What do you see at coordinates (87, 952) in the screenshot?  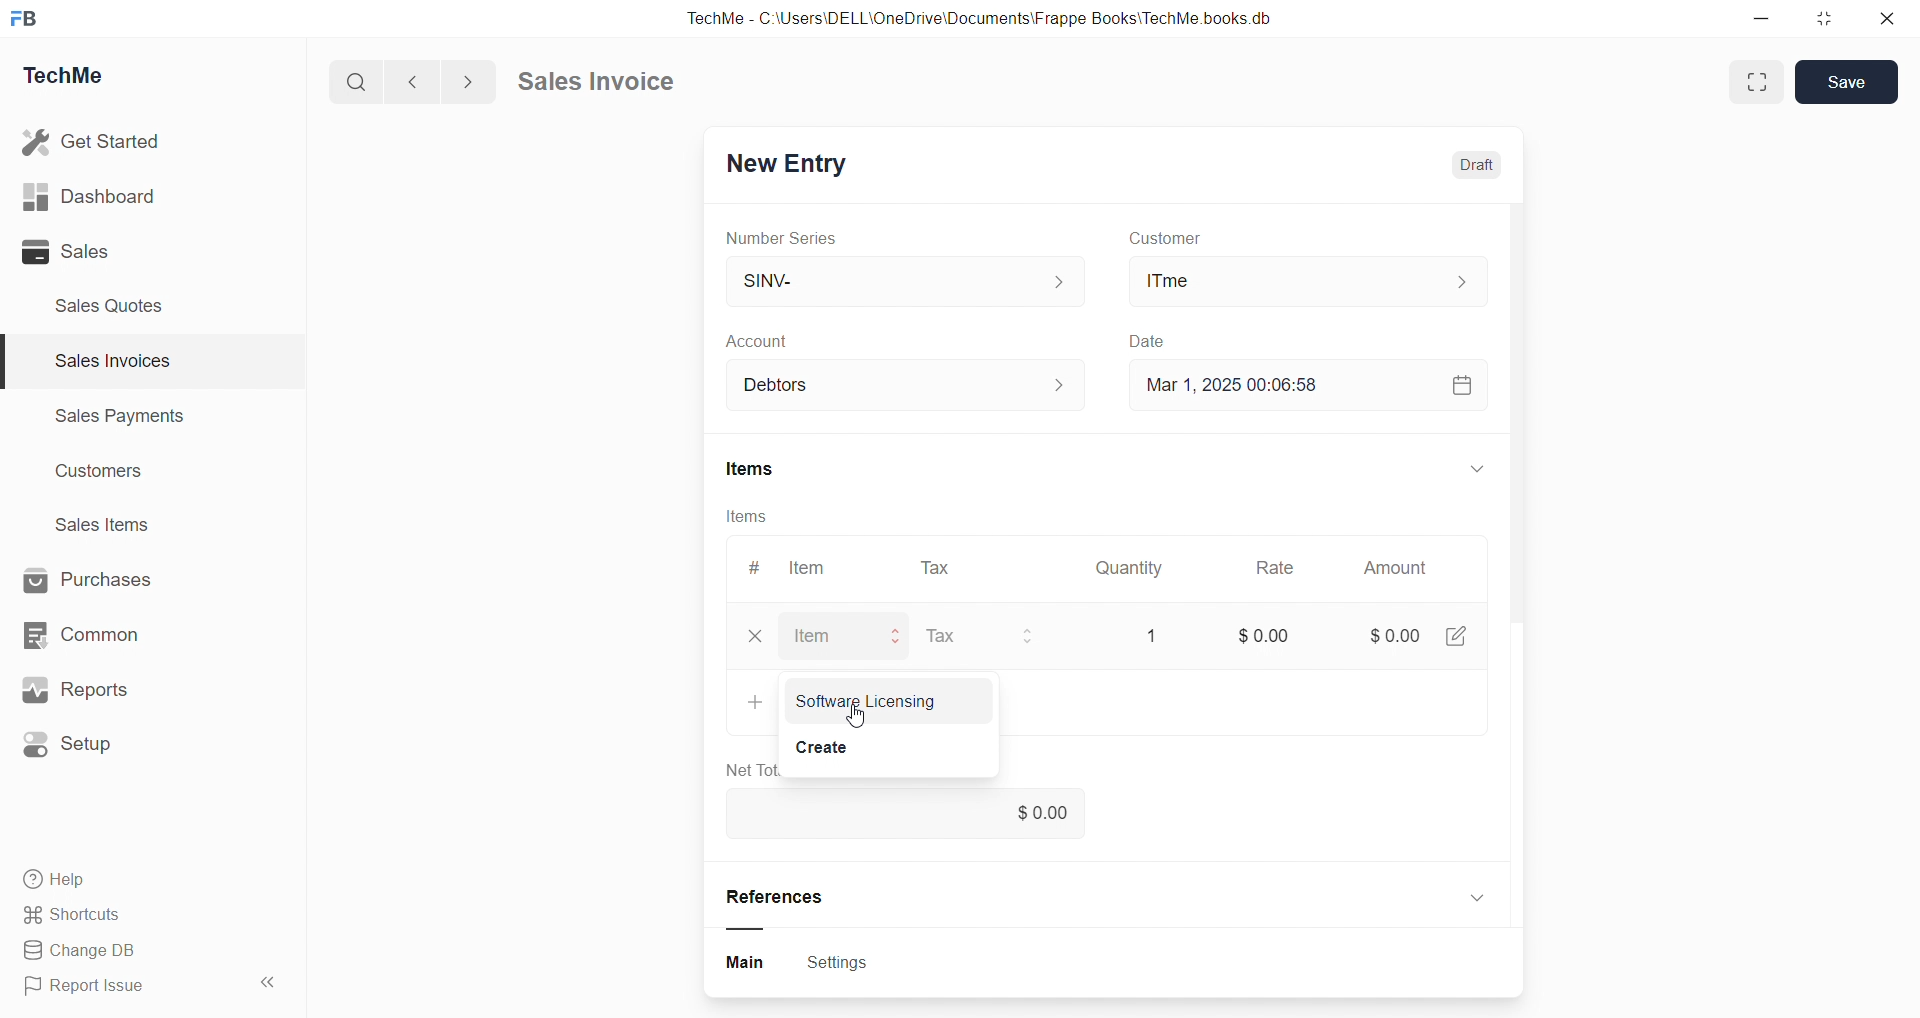 I see `B& Change DB` at bounding box center [87, 952].